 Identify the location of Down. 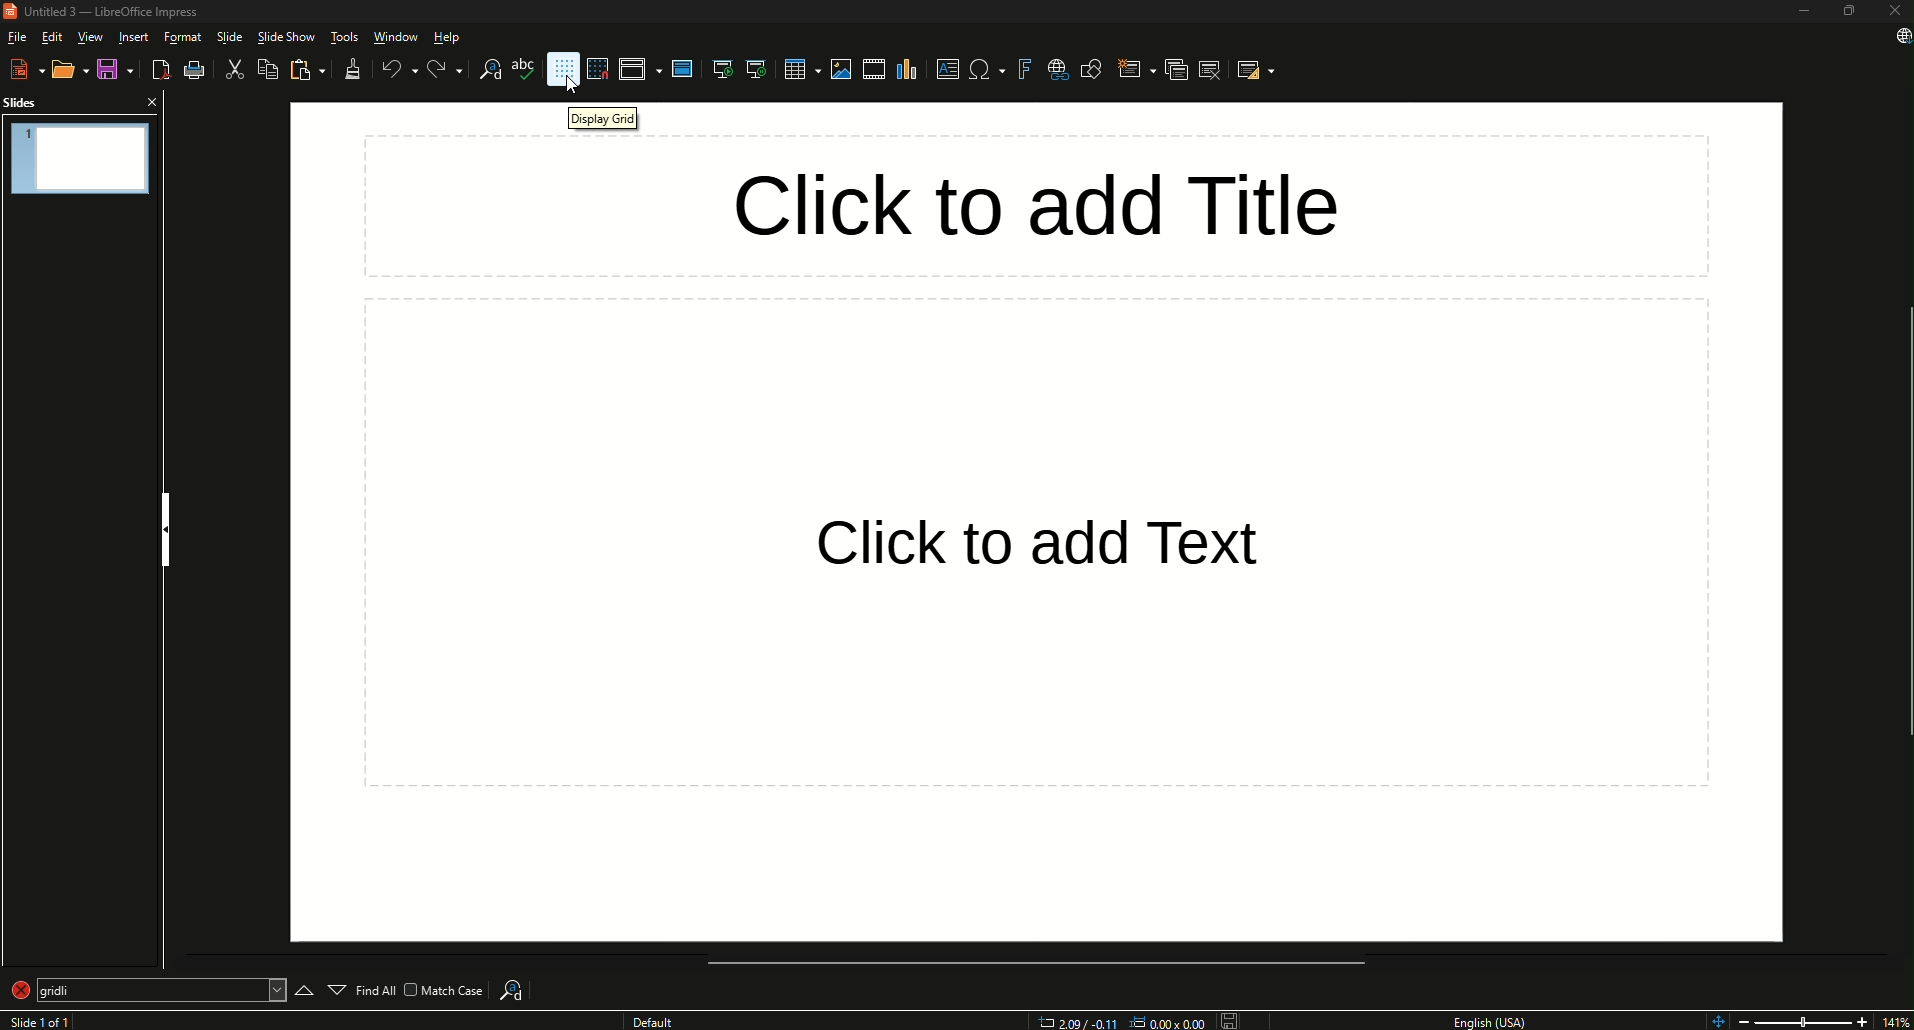
(336, 984).